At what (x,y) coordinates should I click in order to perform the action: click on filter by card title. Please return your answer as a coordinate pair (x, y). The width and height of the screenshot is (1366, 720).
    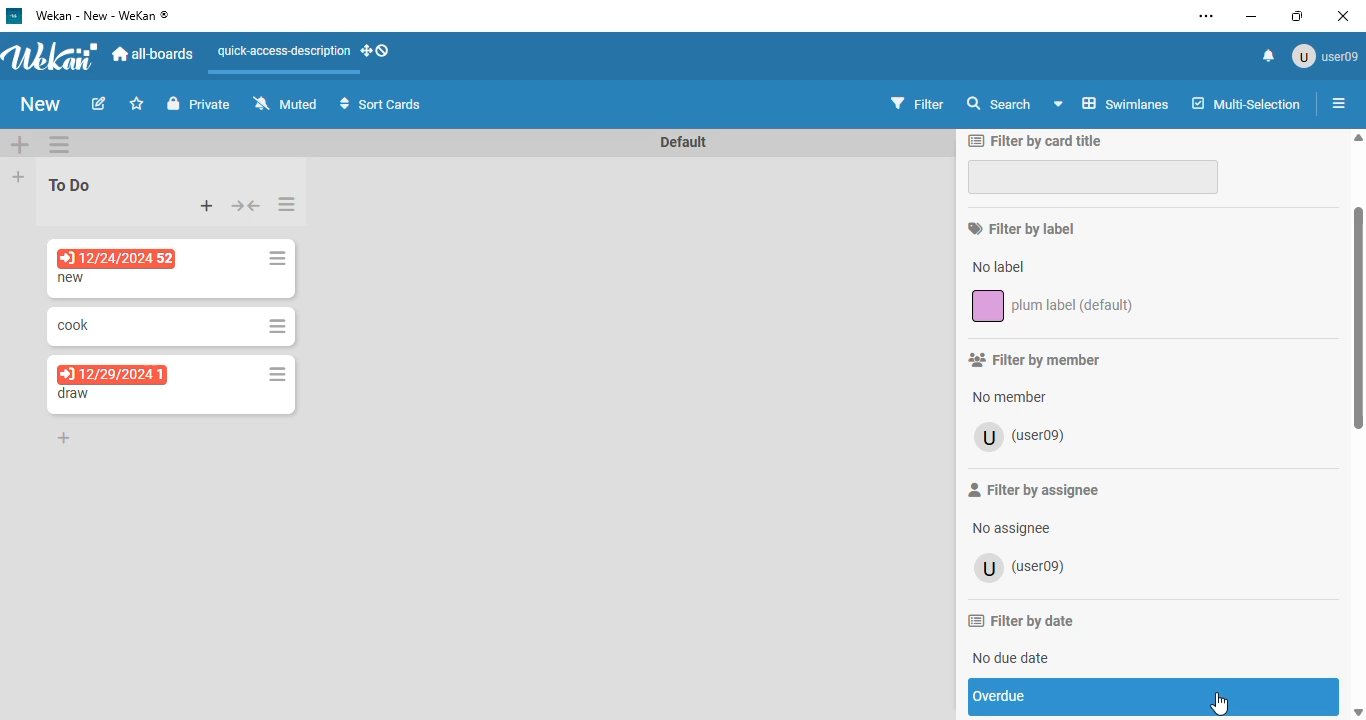
    Looking at the image, I should click on (1036, 139).